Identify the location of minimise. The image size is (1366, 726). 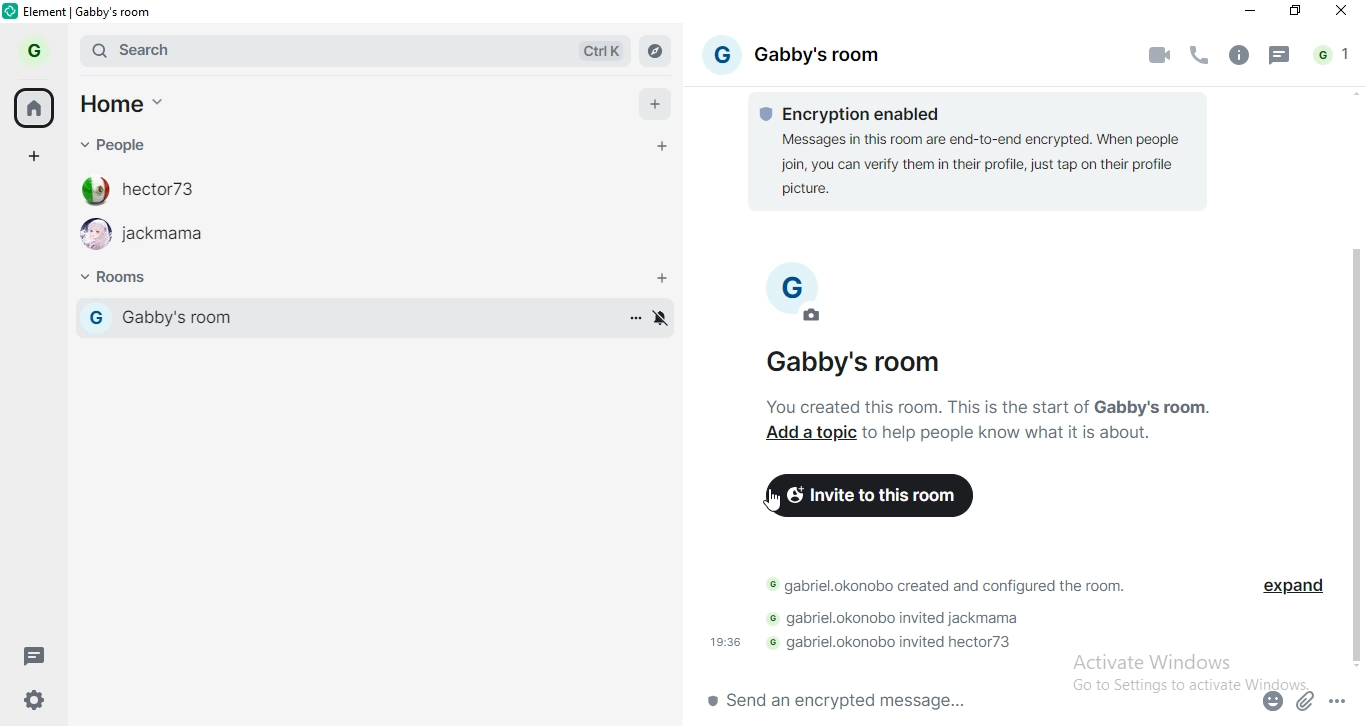
(1244, 11).